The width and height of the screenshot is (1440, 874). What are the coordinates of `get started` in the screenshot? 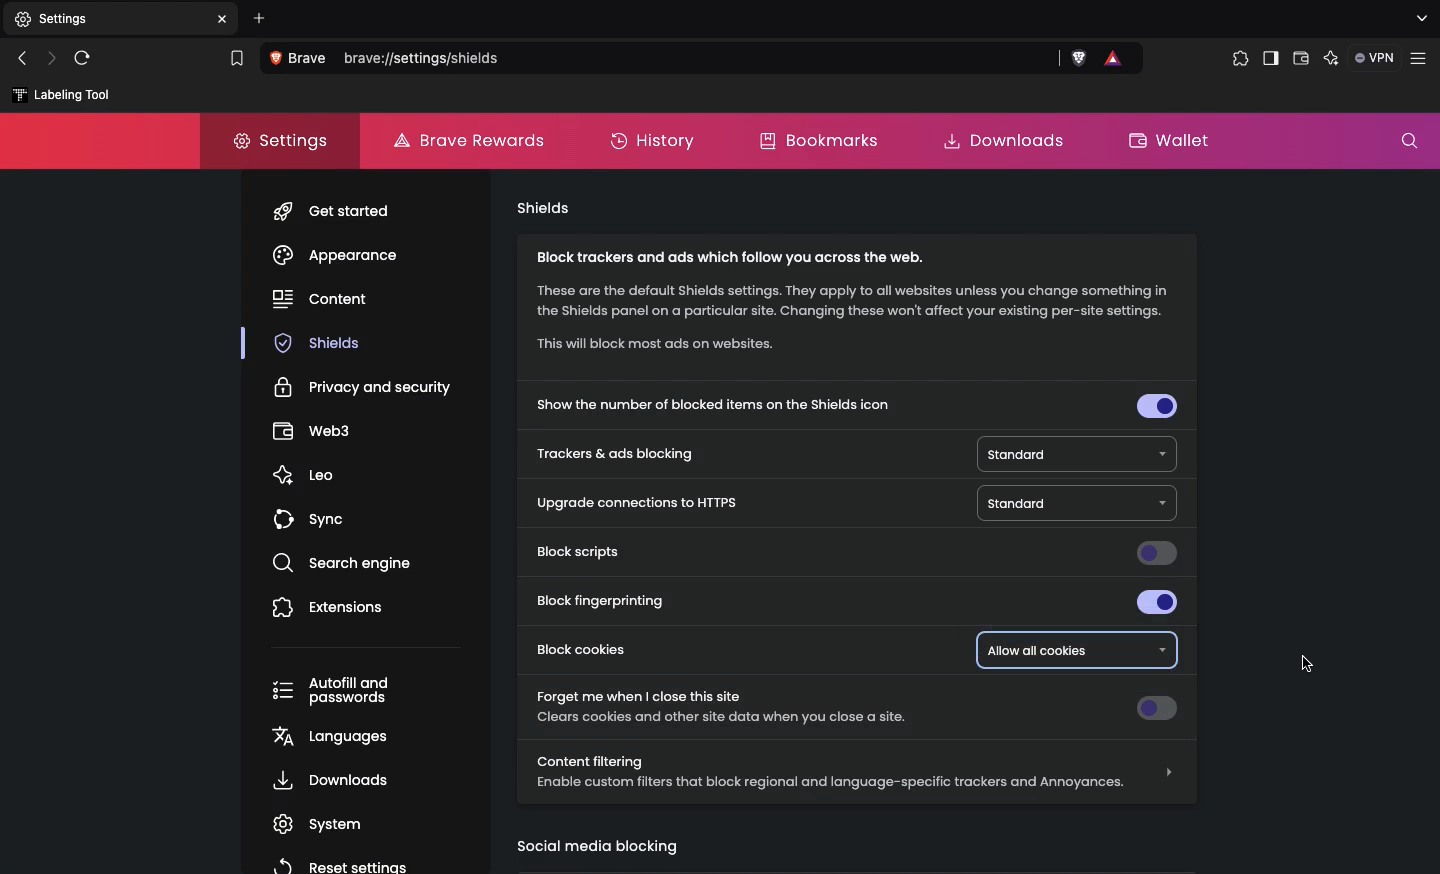 It's located at (344, 210).